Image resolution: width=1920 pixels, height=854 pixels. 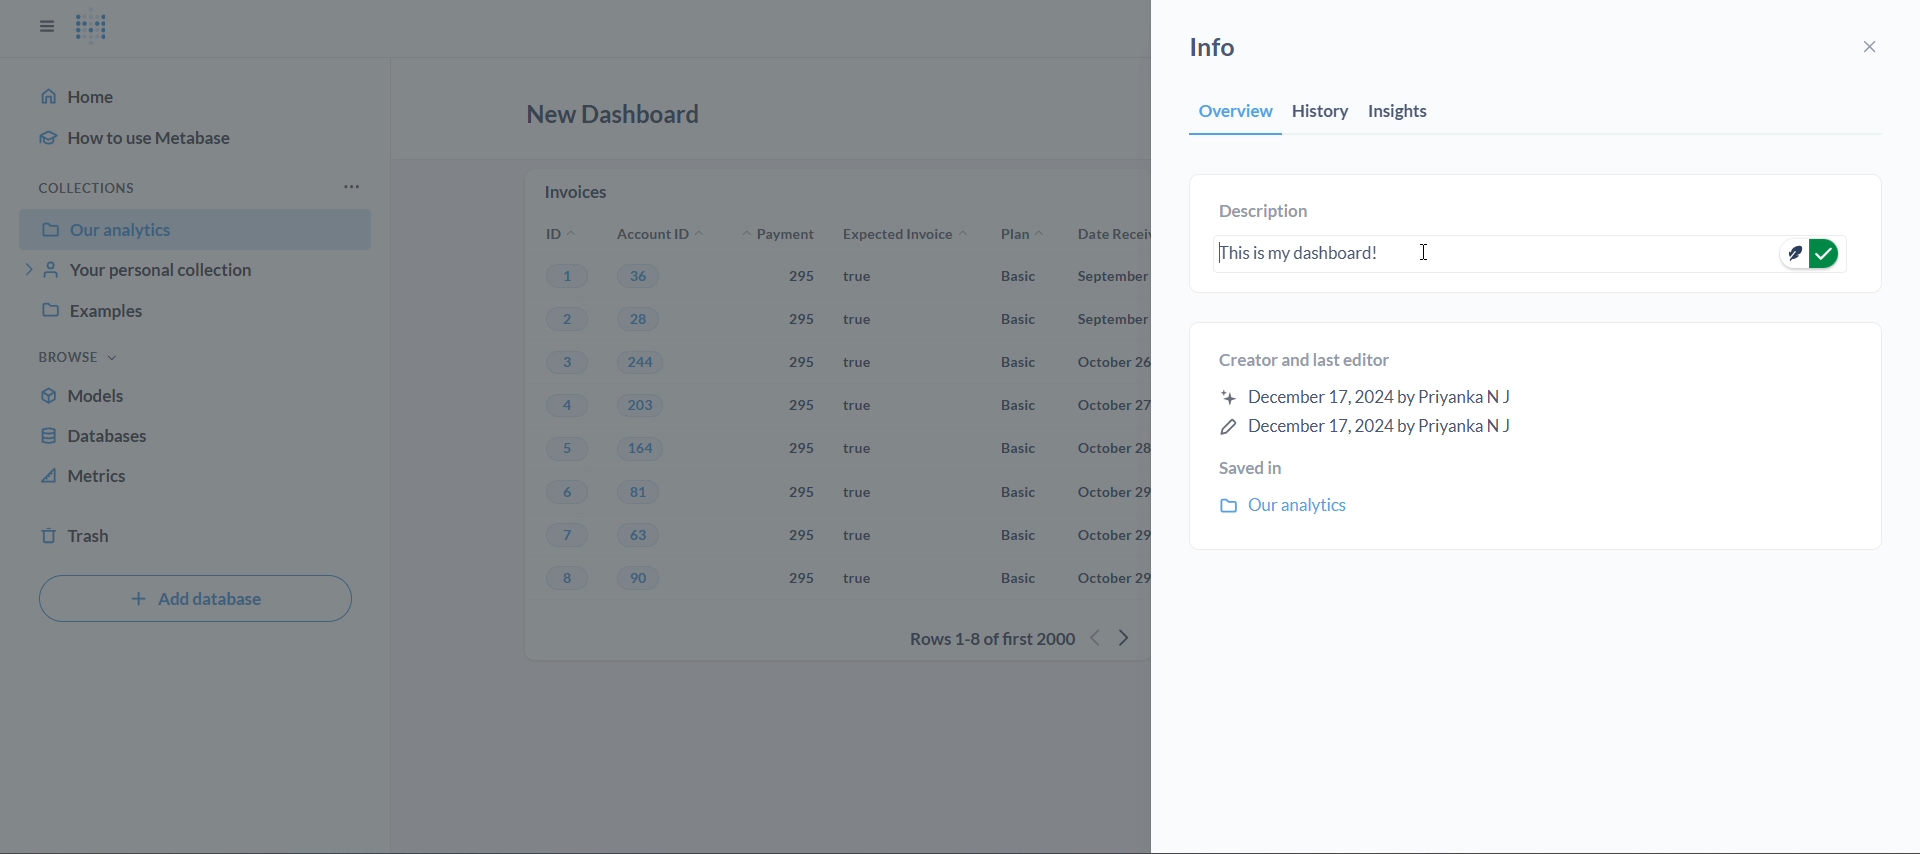 I want to click on cursor , so click(x=1423, y=253).